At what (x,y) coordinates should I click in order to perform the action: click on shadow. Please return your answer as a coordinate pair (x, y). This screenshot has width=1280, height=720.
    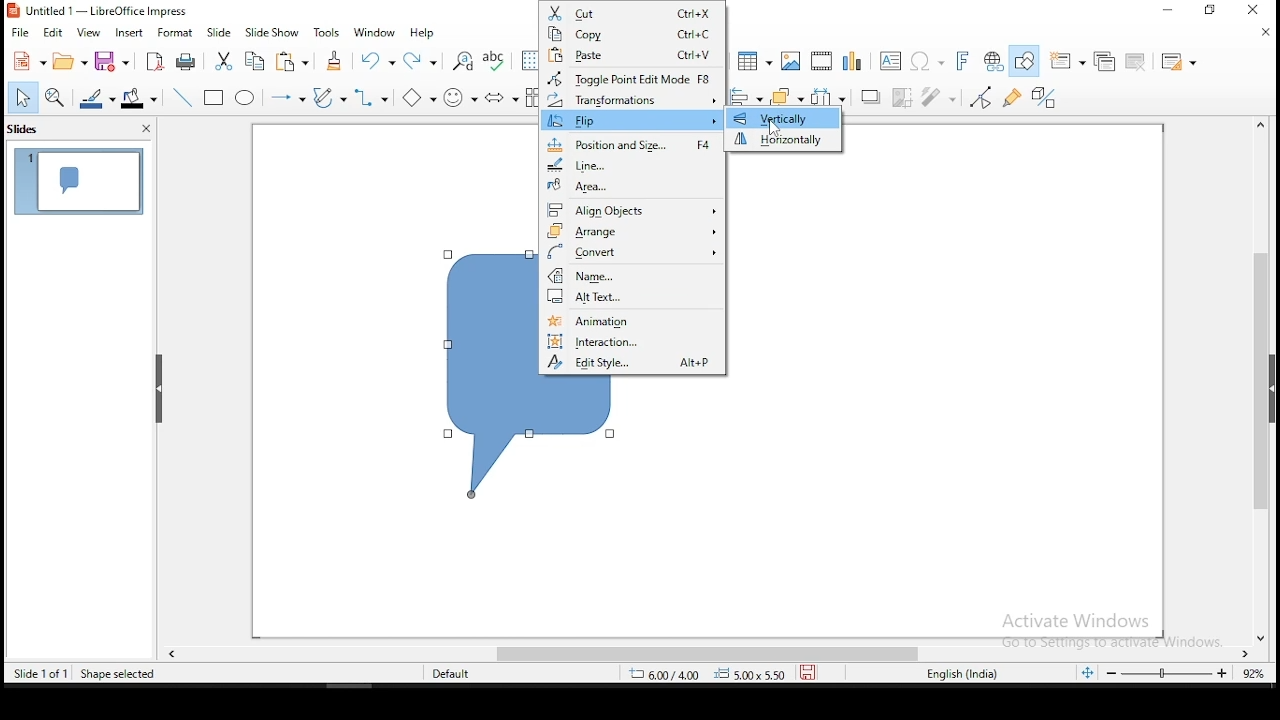
    Looking at the image, I should click on (867, 97).